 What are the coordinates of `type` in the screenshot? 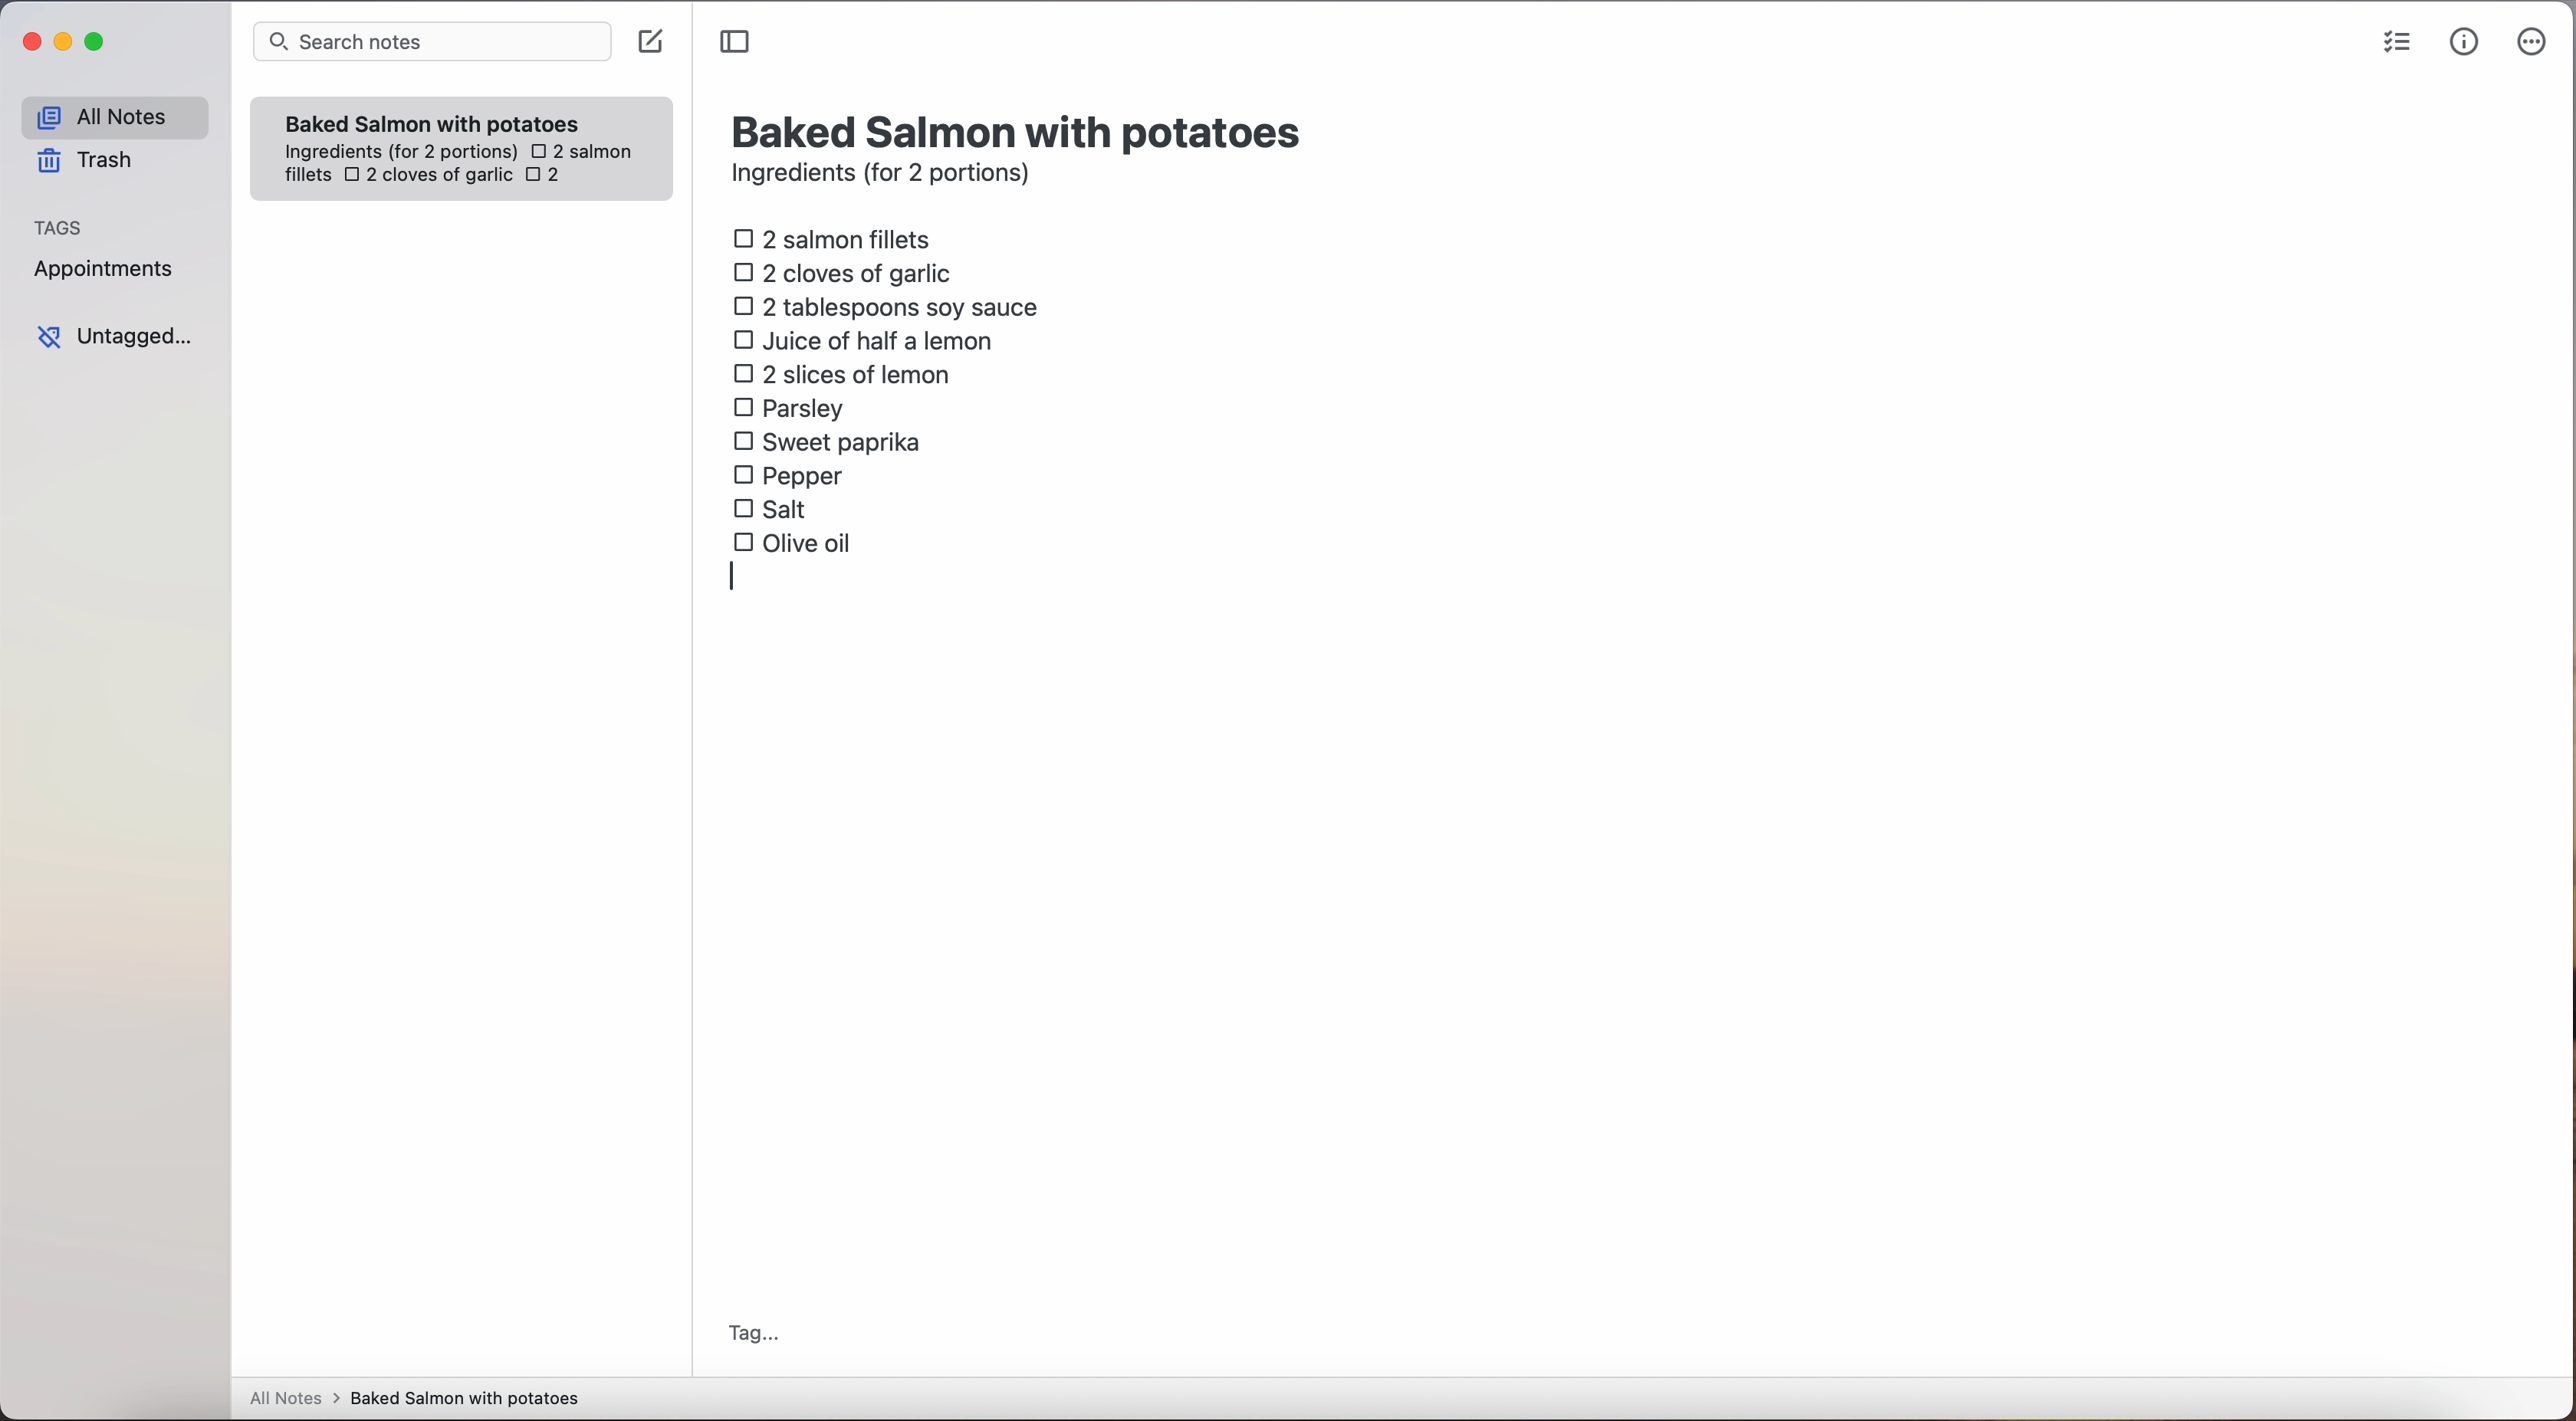 It's located at (732, 578).